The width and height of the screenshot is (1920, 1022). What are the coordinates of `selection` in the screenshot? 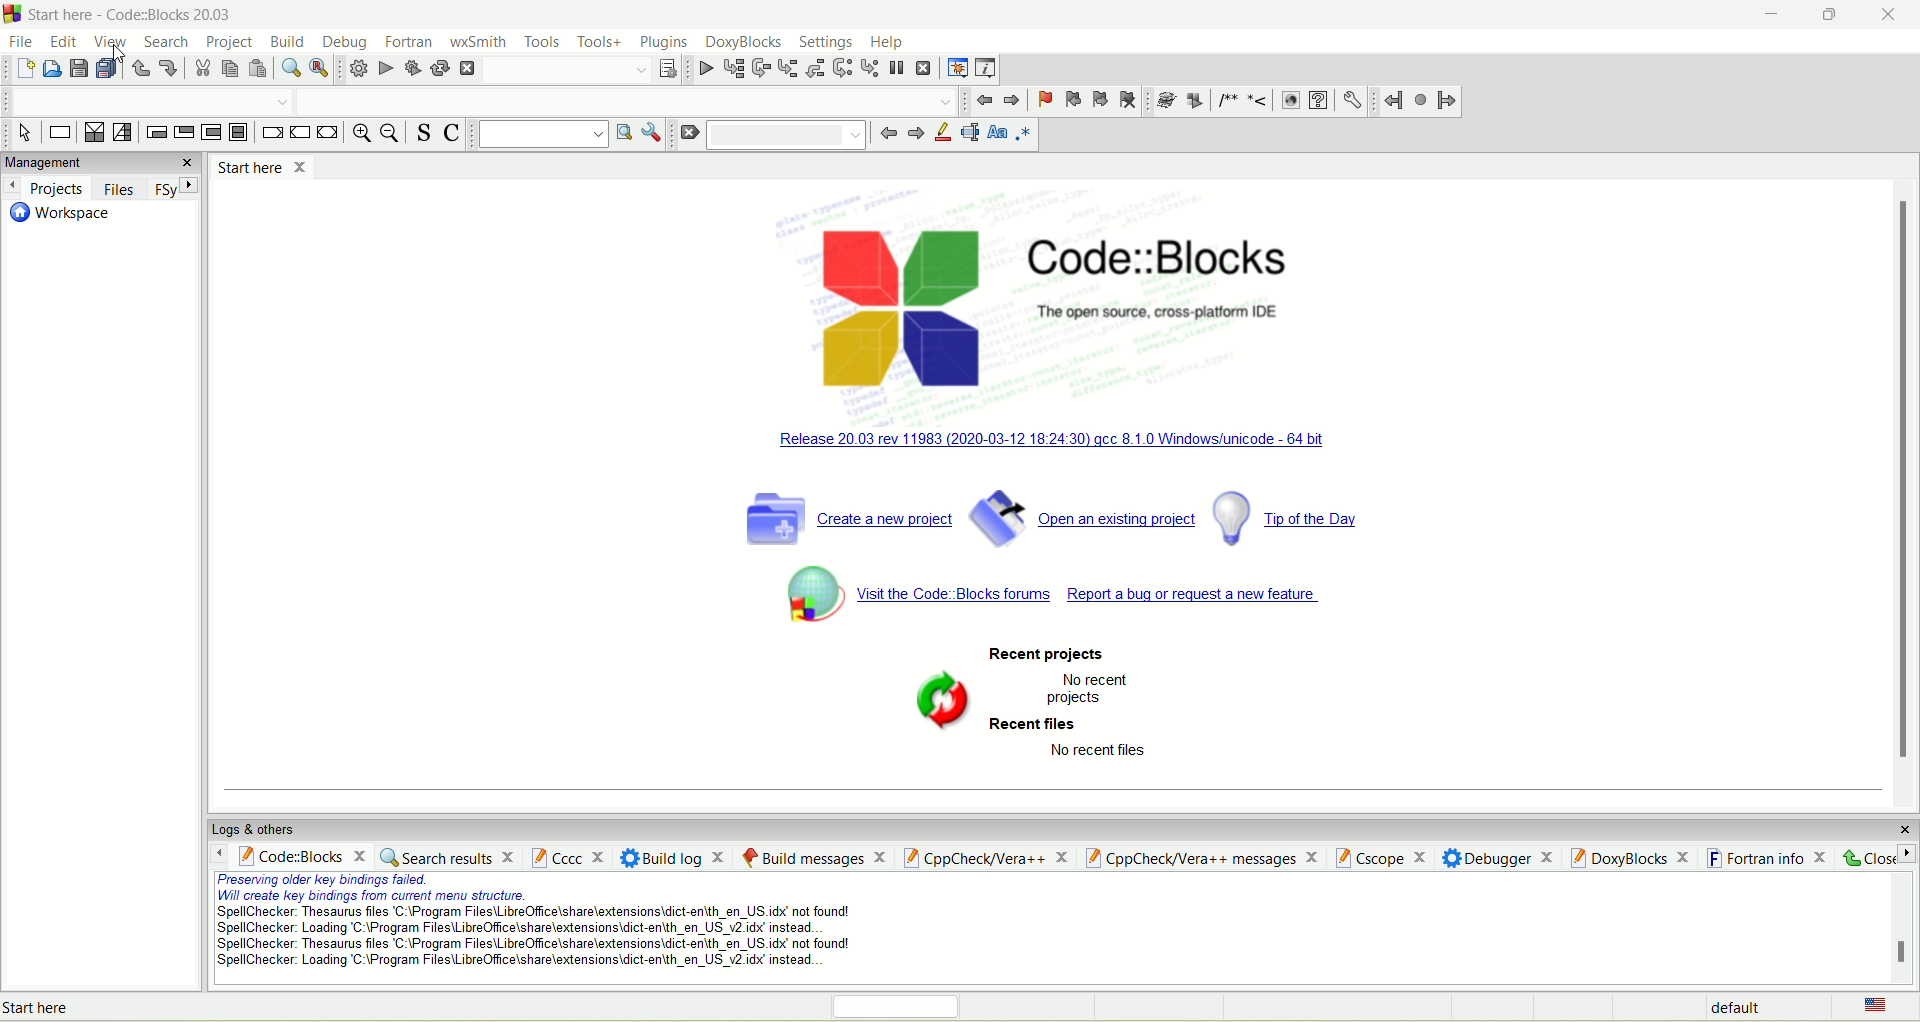 It's located at (123, 132).